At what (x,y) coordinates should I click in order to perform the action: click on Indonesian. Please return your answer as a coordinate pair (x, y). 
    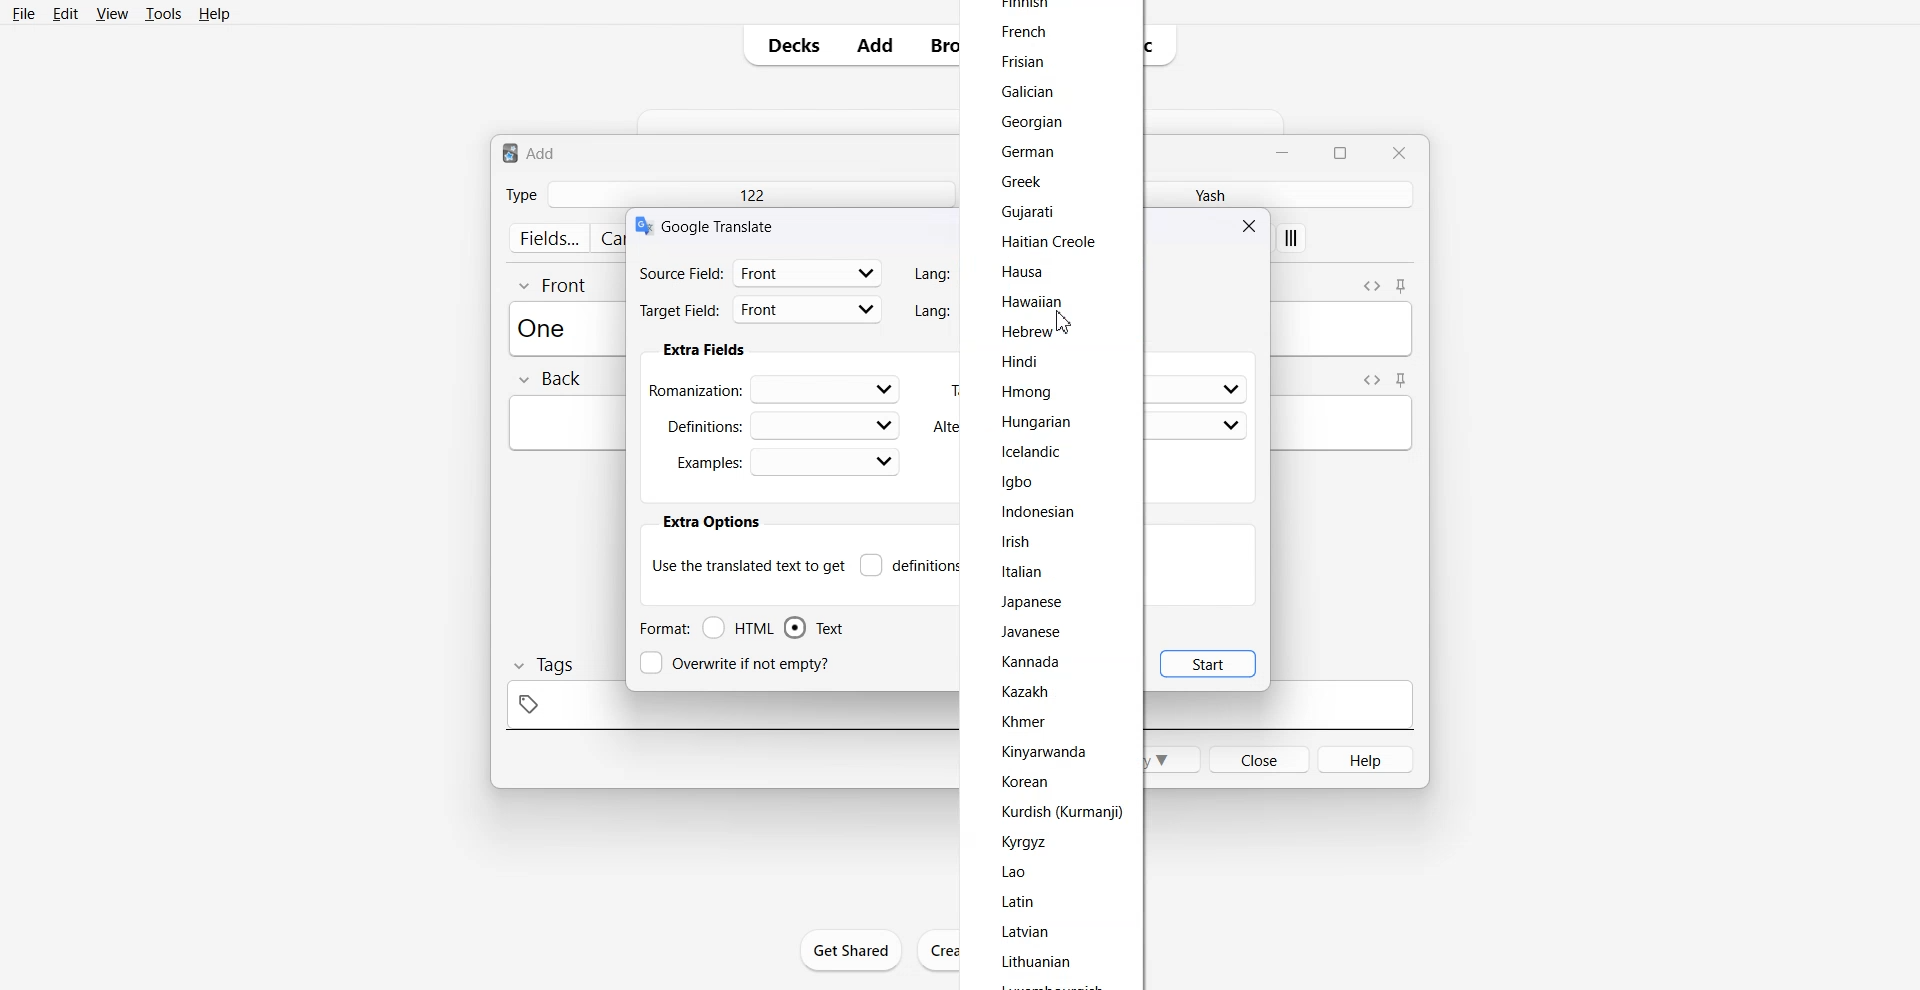
    Looking at the image, I should click on (1038, 511).